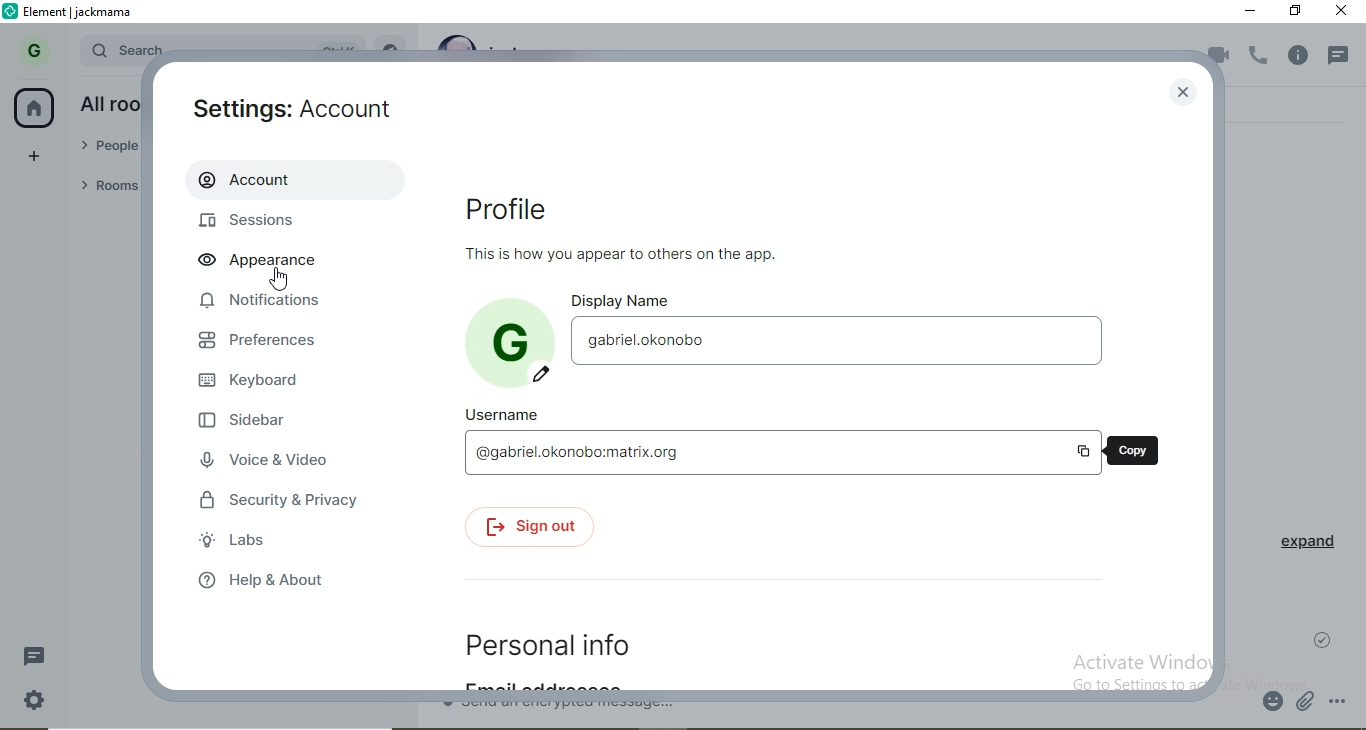 This screenshot has width=1366, height=730. I want to click on message, so click(40, 656).